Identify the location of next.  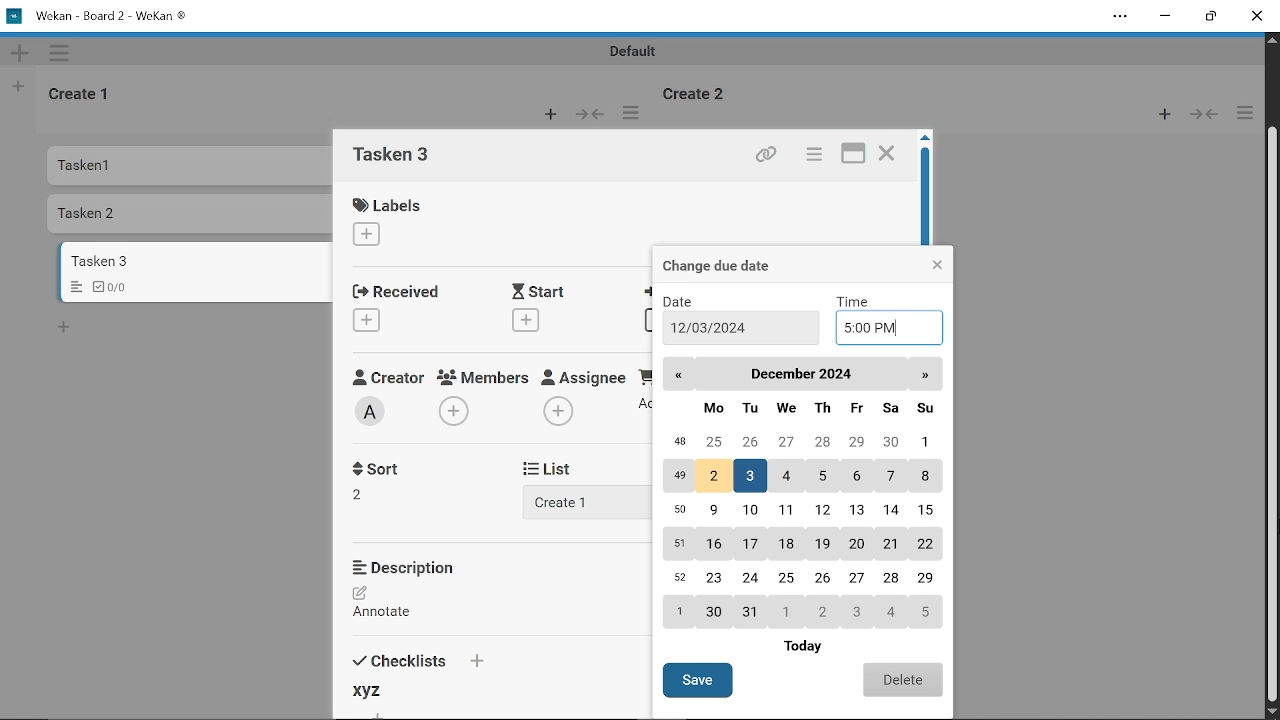
(927, 374).